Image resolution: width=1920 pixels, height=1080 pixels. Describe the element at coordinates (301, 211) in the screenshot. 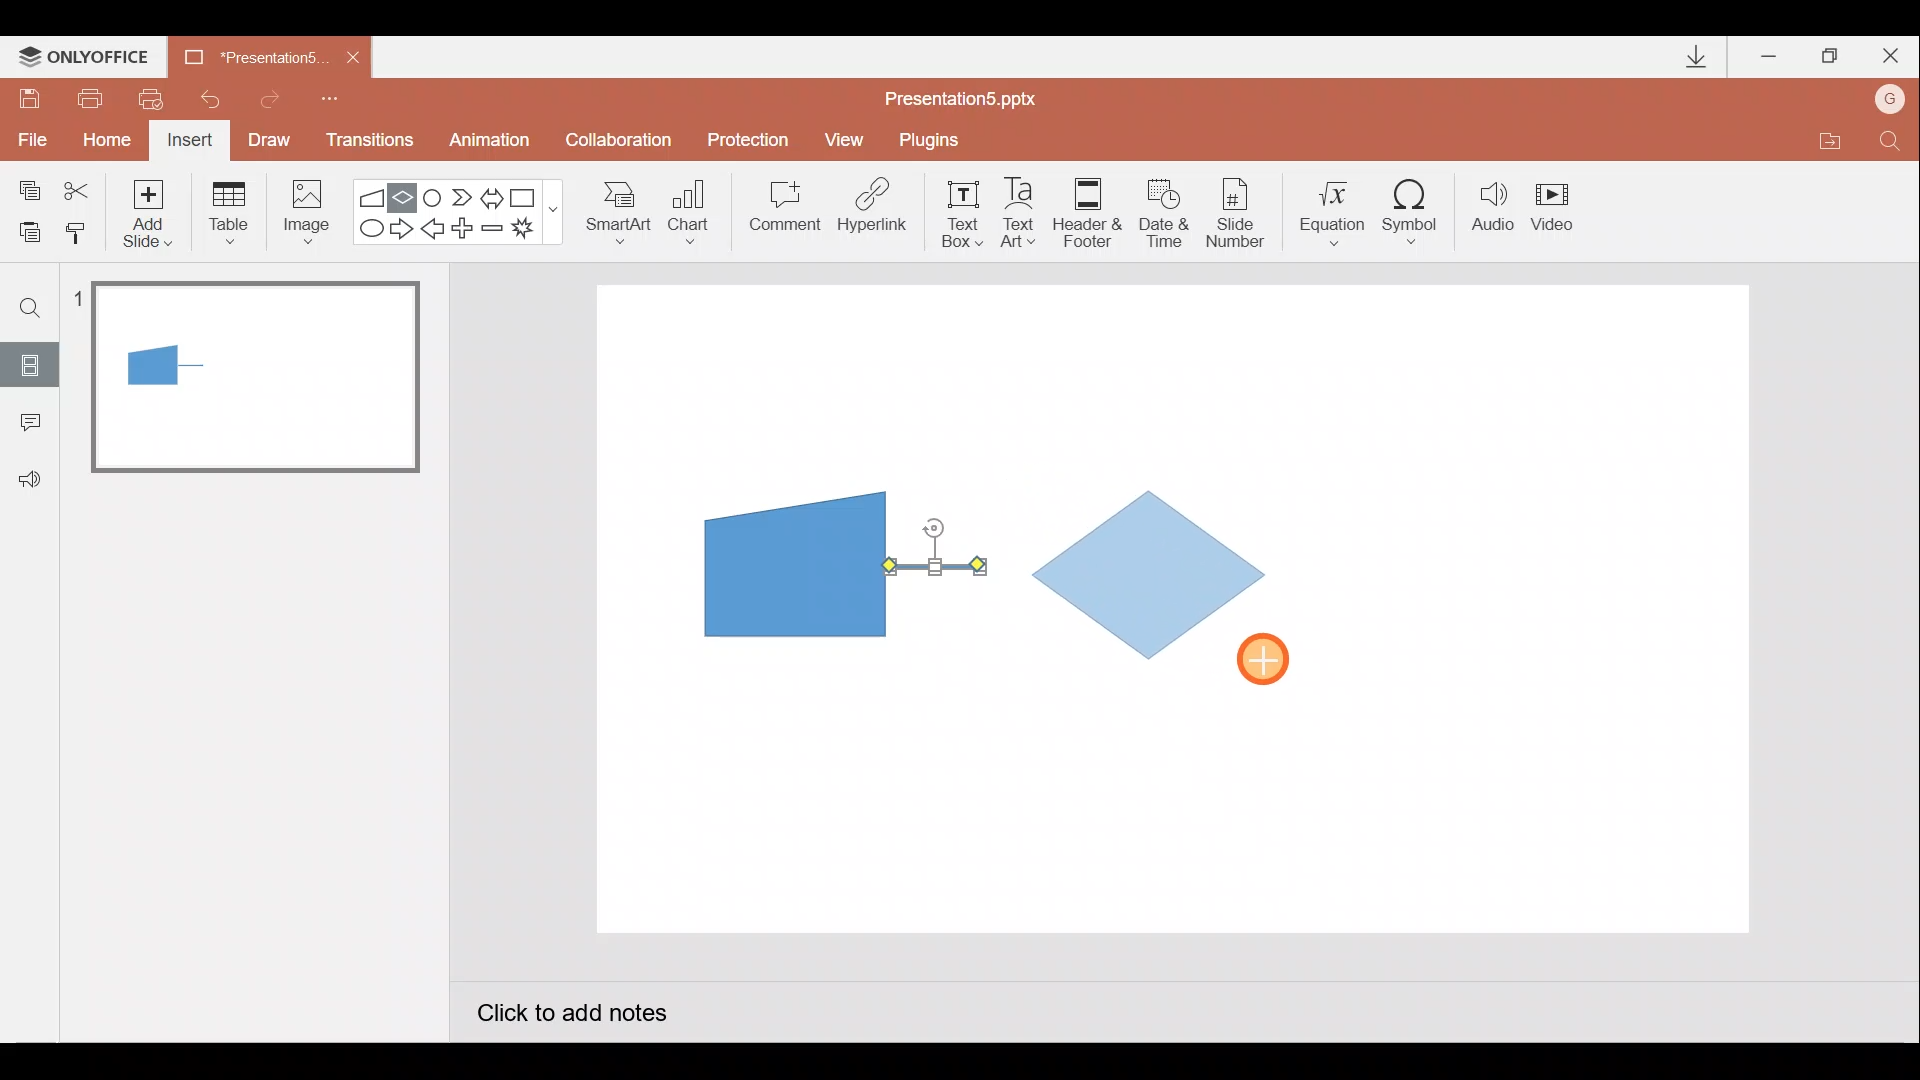

I see `Image` at that location.